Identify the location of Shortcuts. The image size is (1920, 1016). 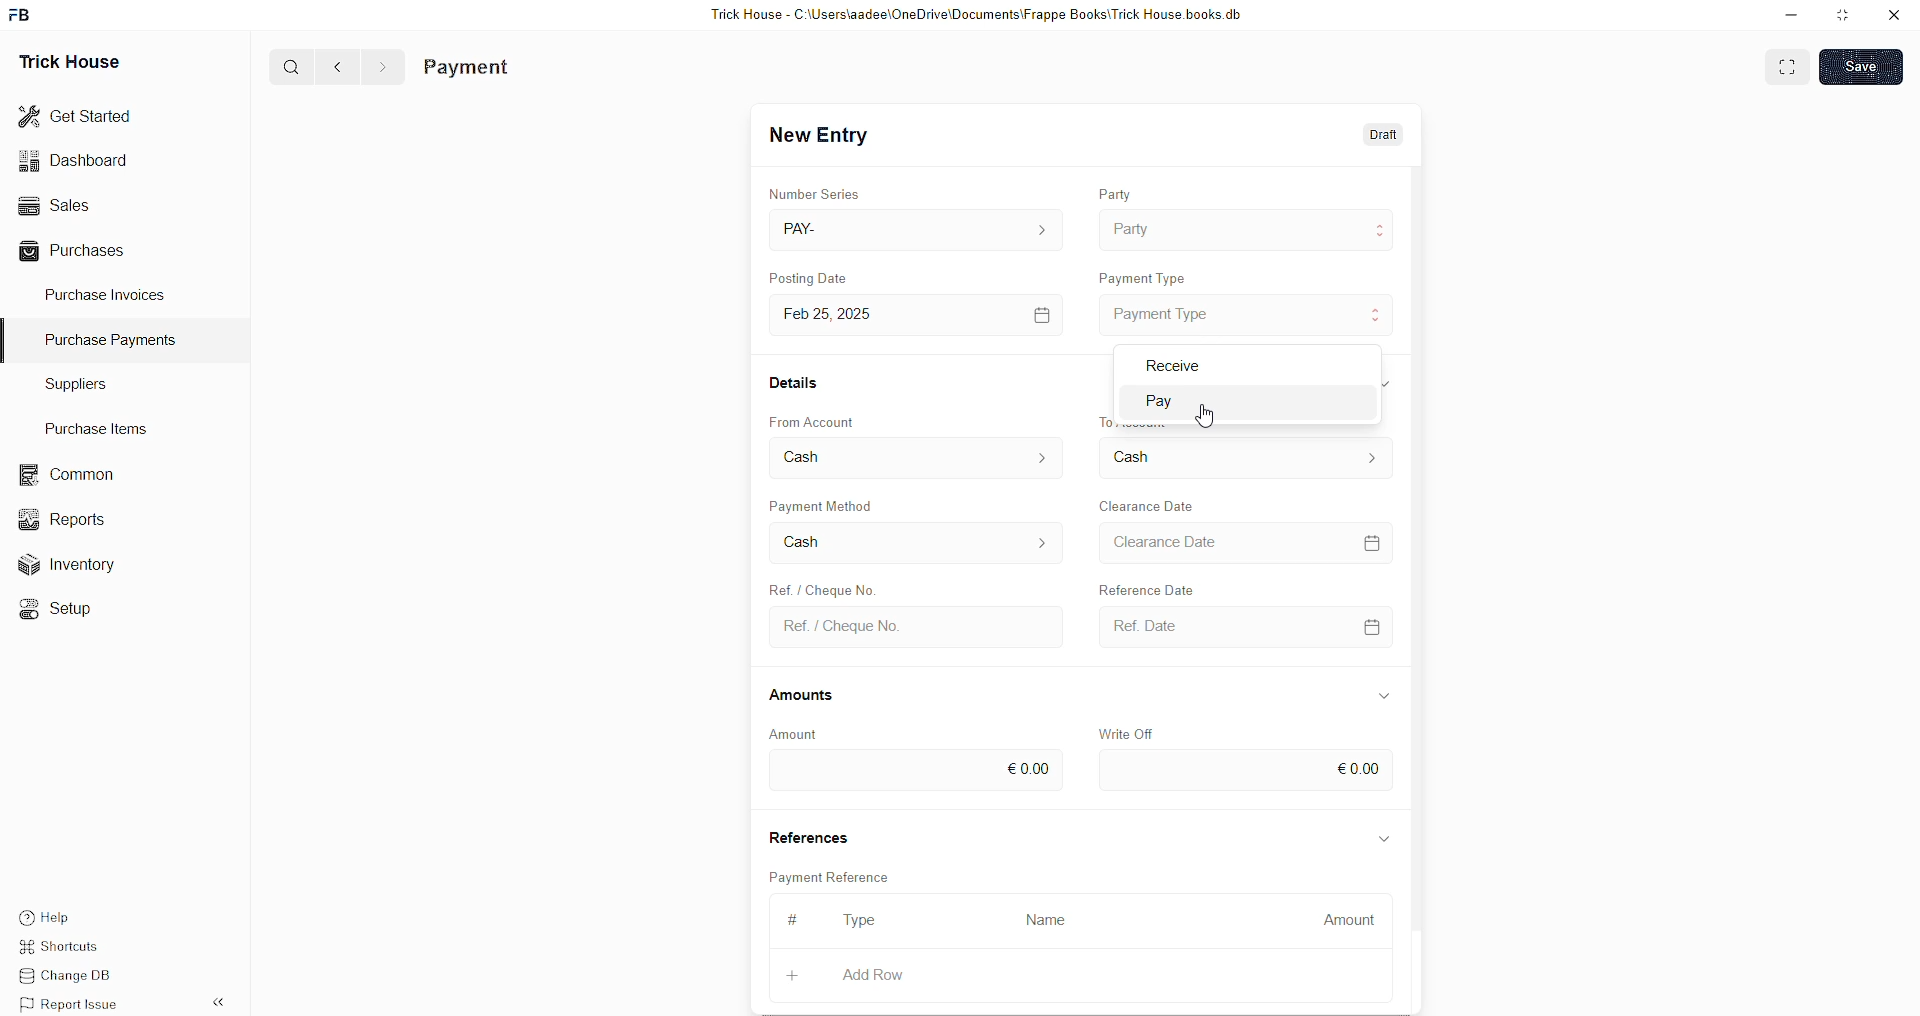
(71, 949).